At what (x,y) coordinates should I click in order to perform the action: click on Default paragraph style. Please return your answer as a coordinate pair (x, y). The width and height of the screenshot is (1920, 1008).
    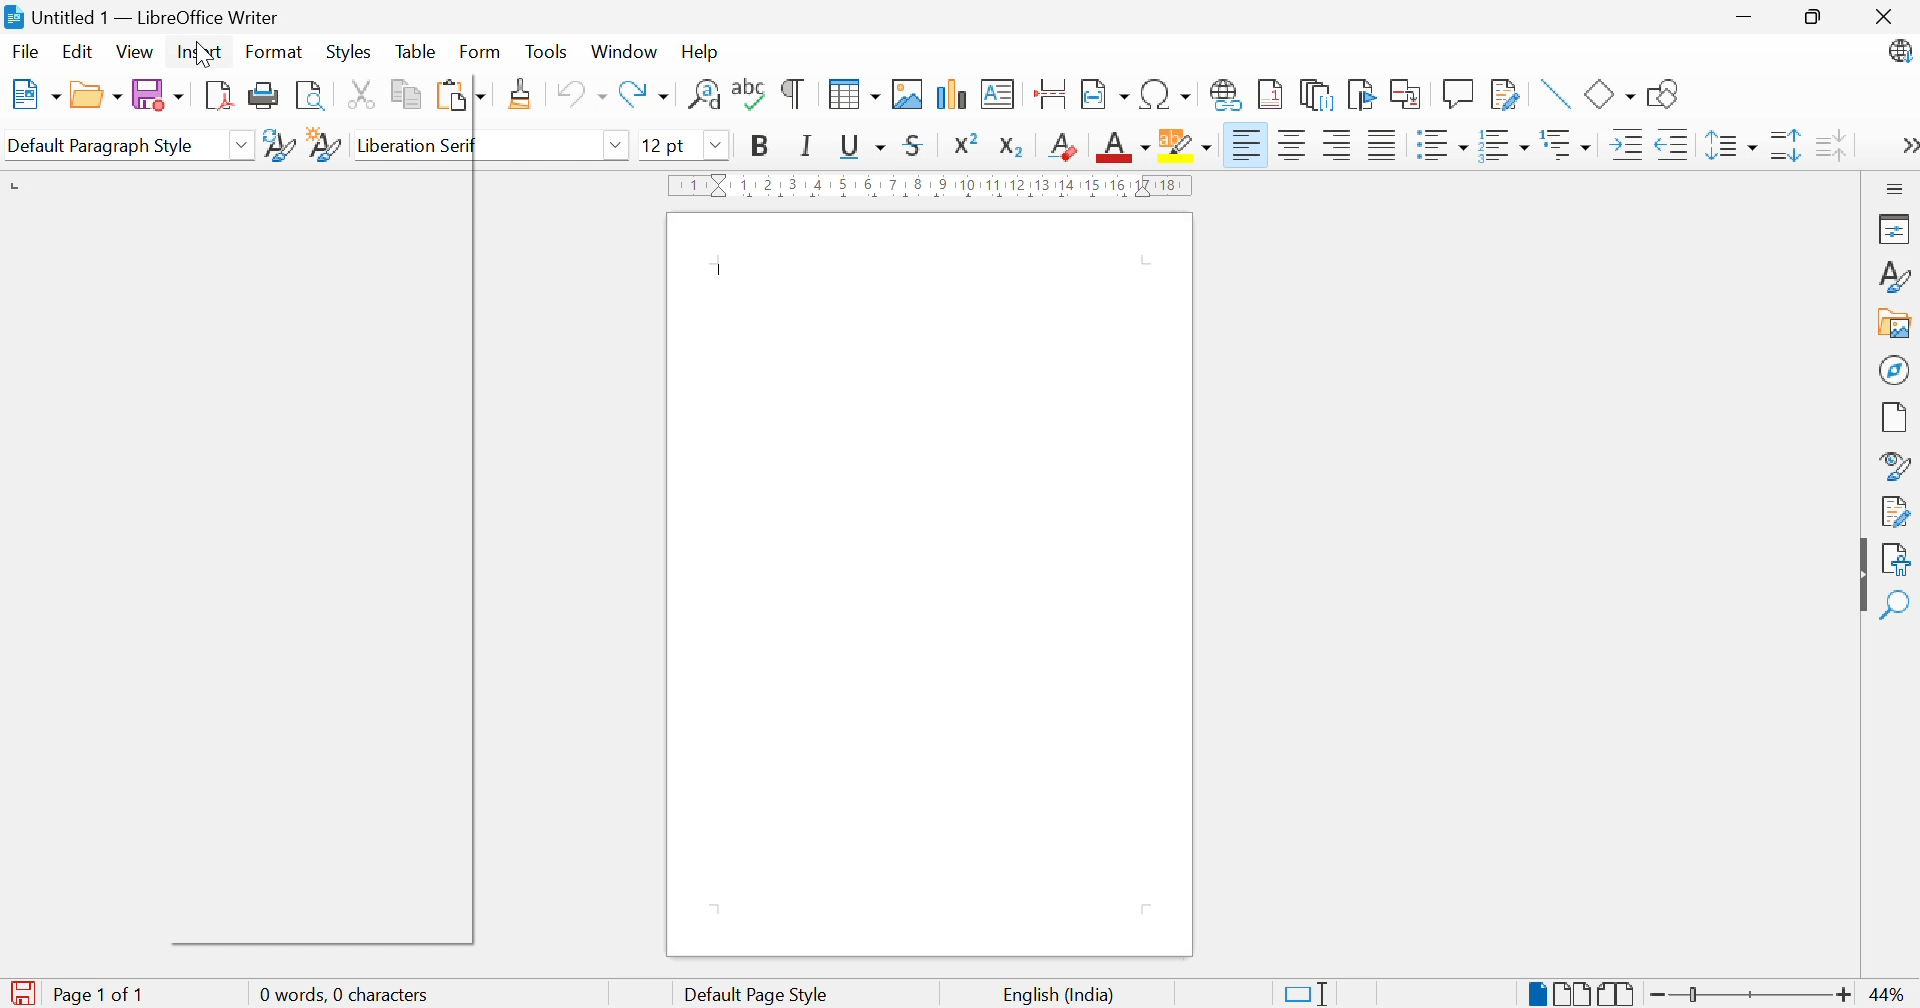
    Looking at the image, I should click on (102, 148).